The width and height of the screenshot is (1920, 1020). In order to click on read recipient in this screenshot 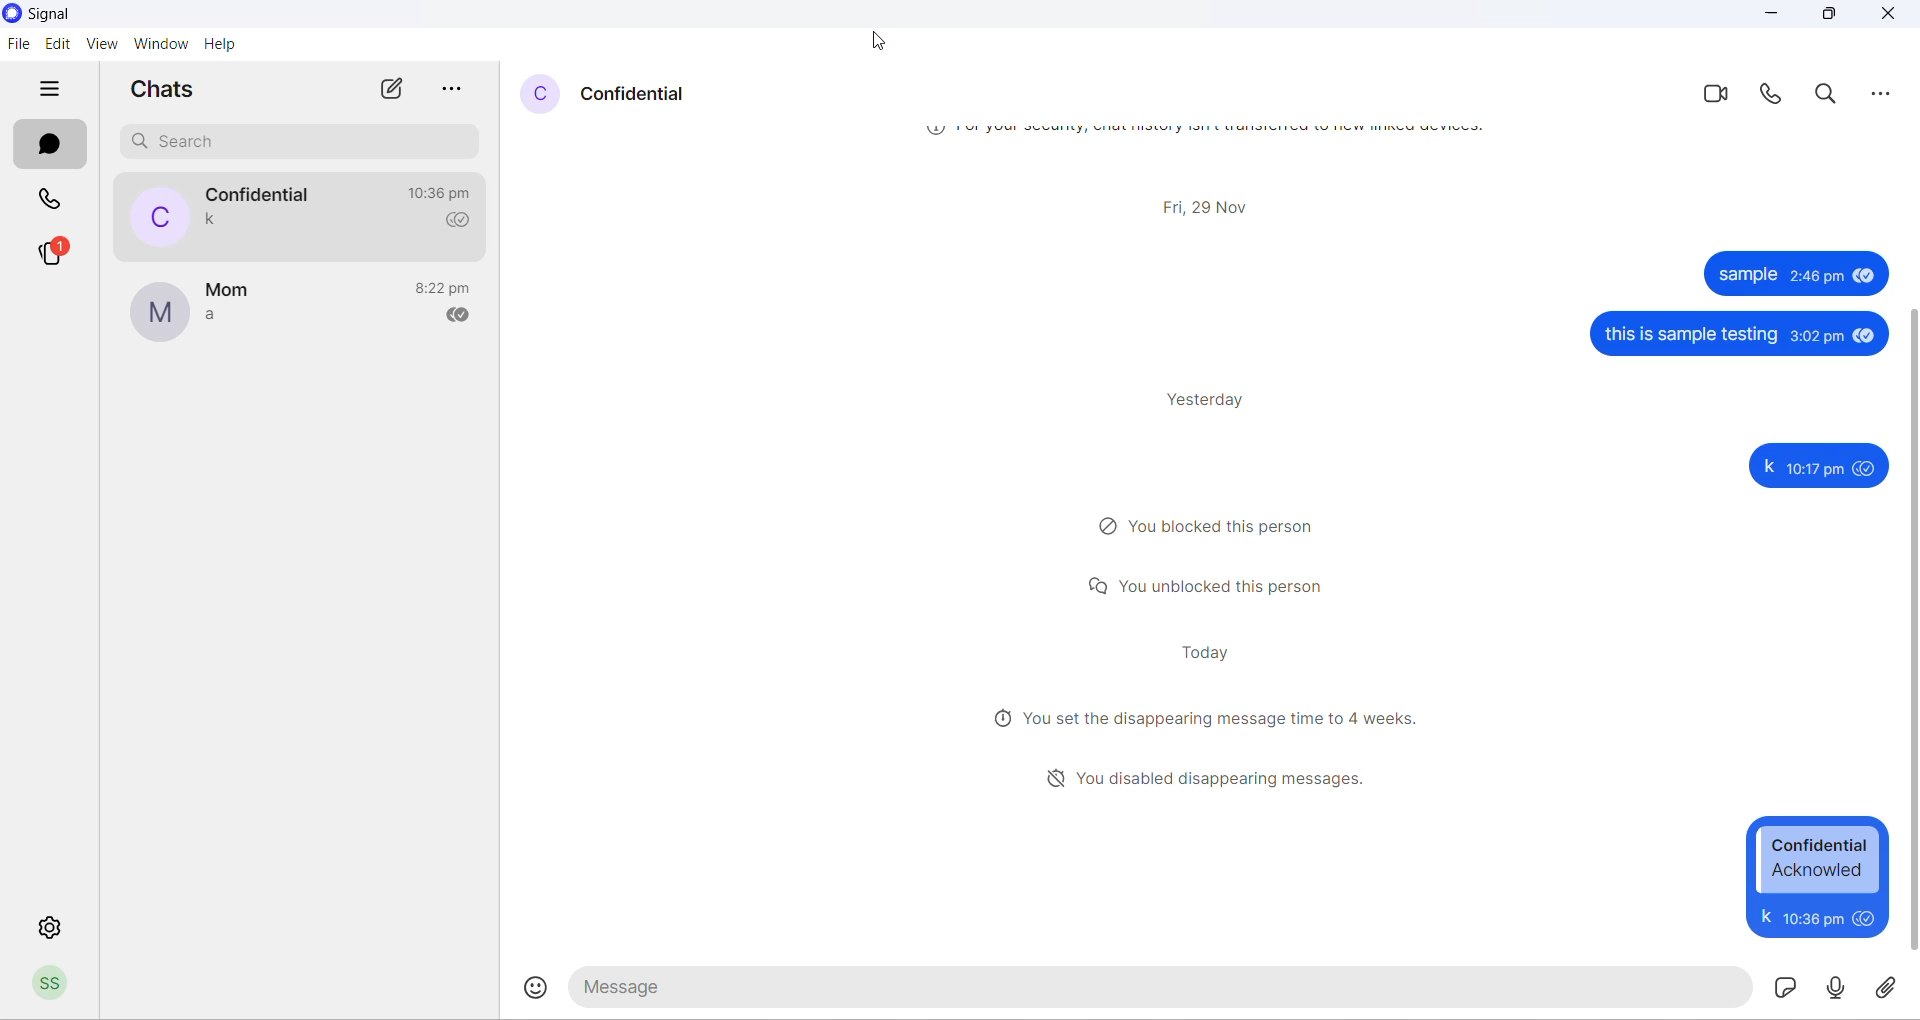, I will do `click(465, 318)`.